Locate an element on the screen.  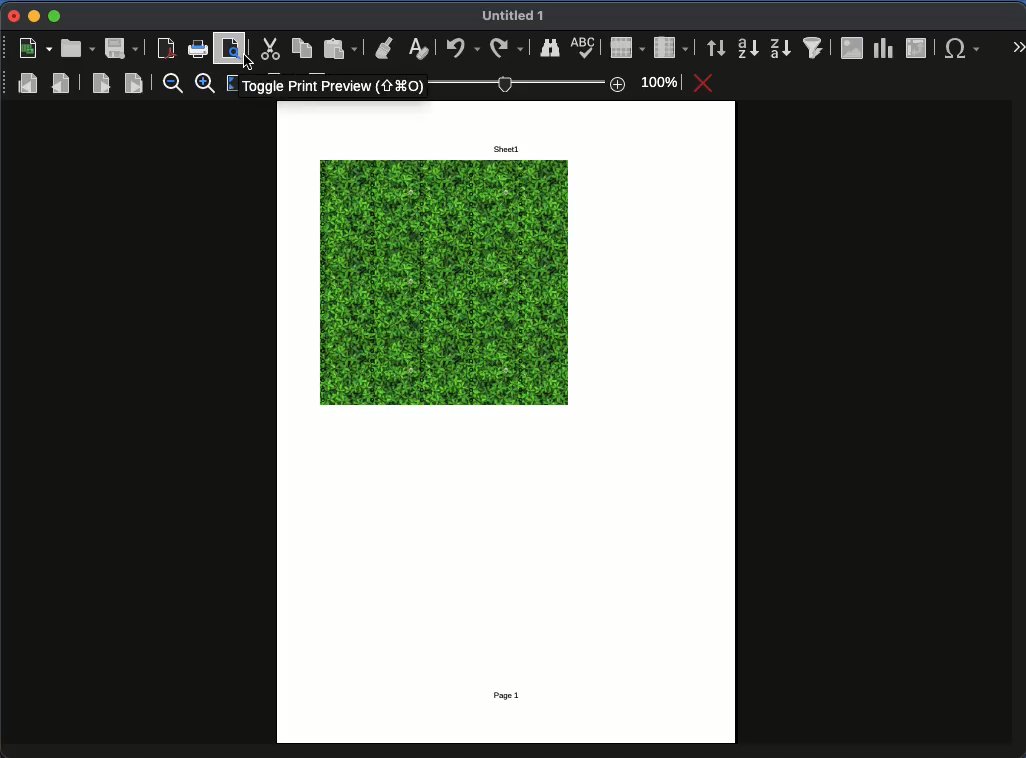
copy is located at coordinates (301, 46).